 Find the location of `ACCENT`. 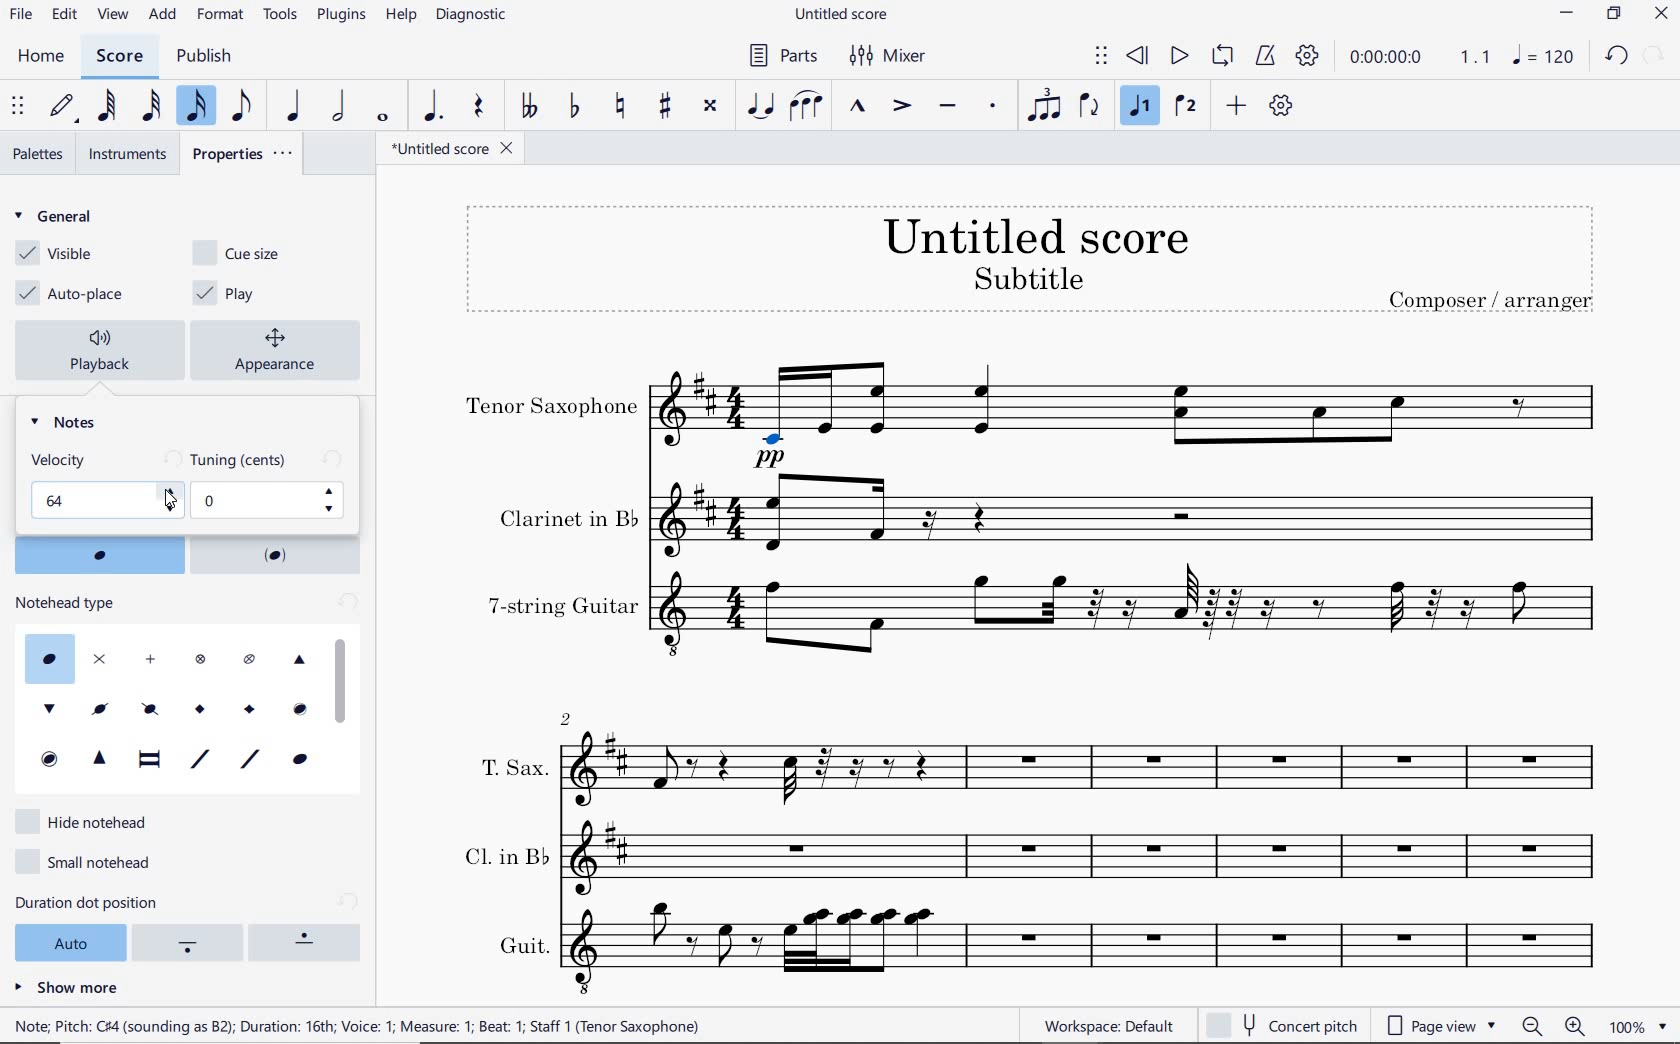

ACCENT is located at coordinates (906, 107).